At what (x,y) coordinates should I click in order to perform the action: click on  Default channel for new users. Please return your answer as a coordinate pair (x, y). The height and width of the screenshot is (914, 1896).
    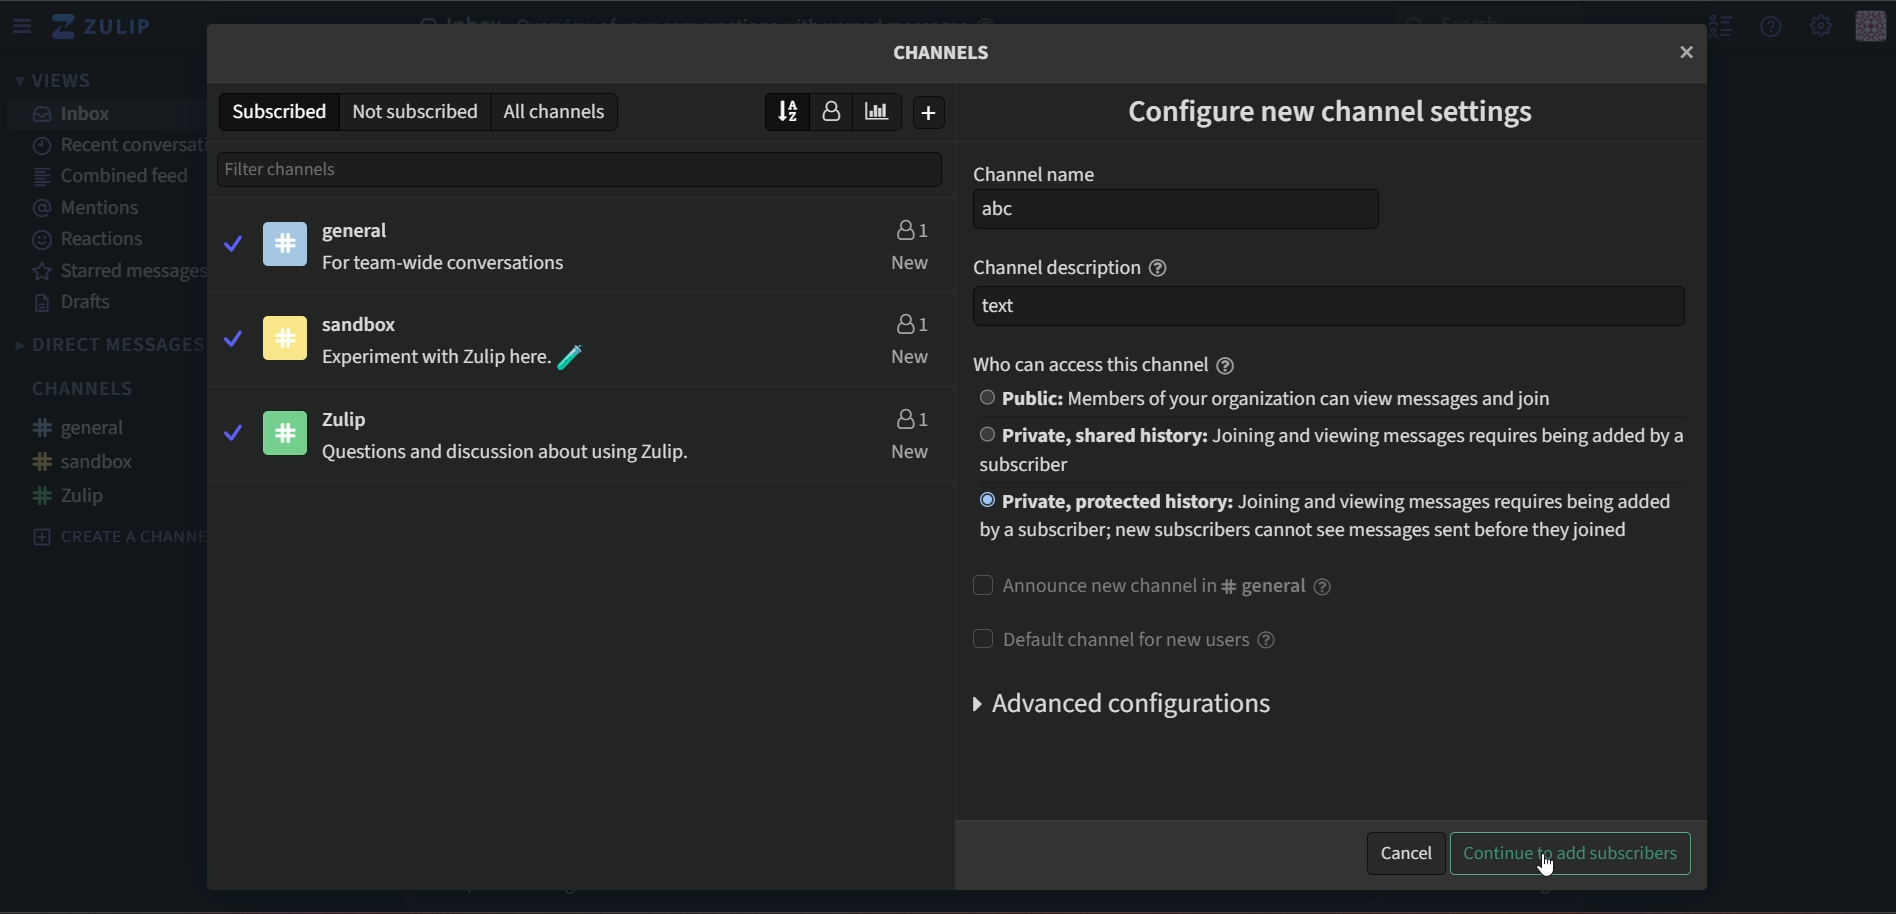
    Looking at the image, I should click on (1123, 637).